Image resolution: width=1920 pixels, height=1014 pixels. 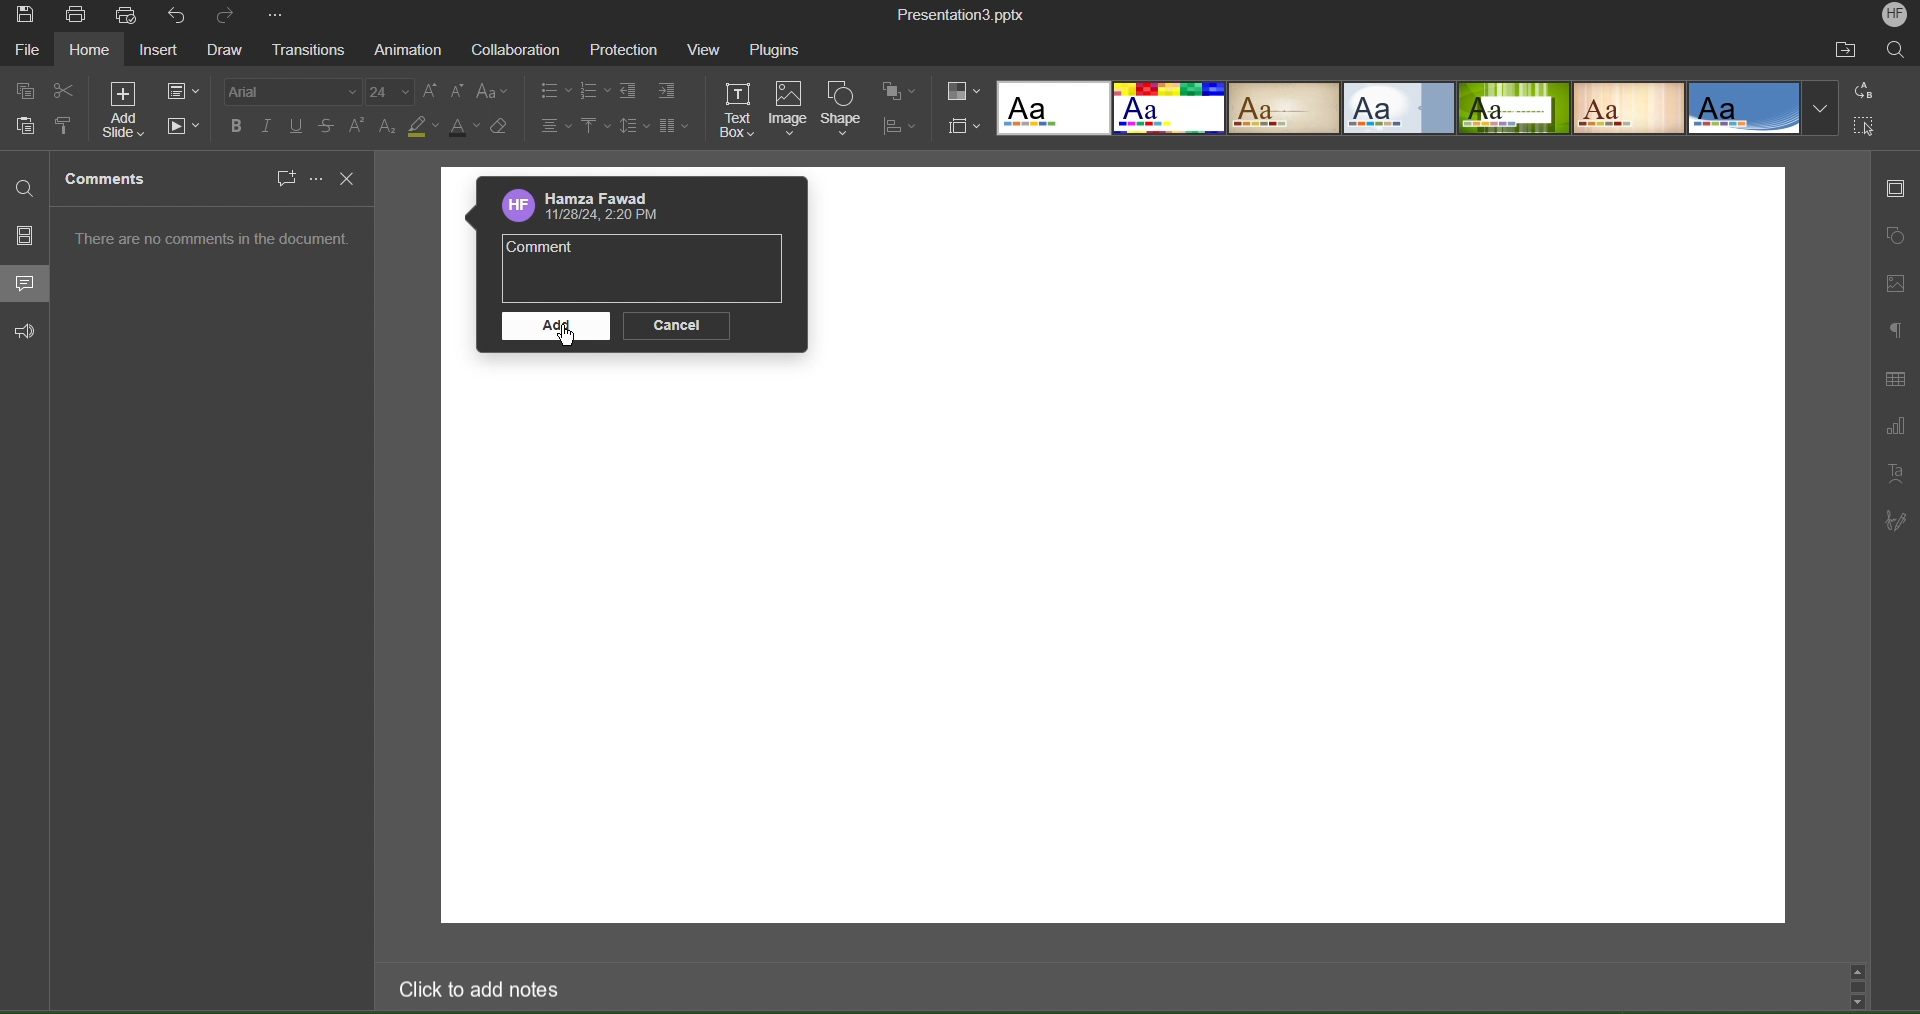 What do you see at coordinates (1895, 428) in the screenshot?
I see `Graph Settings` at bounding box center [1895, 428].